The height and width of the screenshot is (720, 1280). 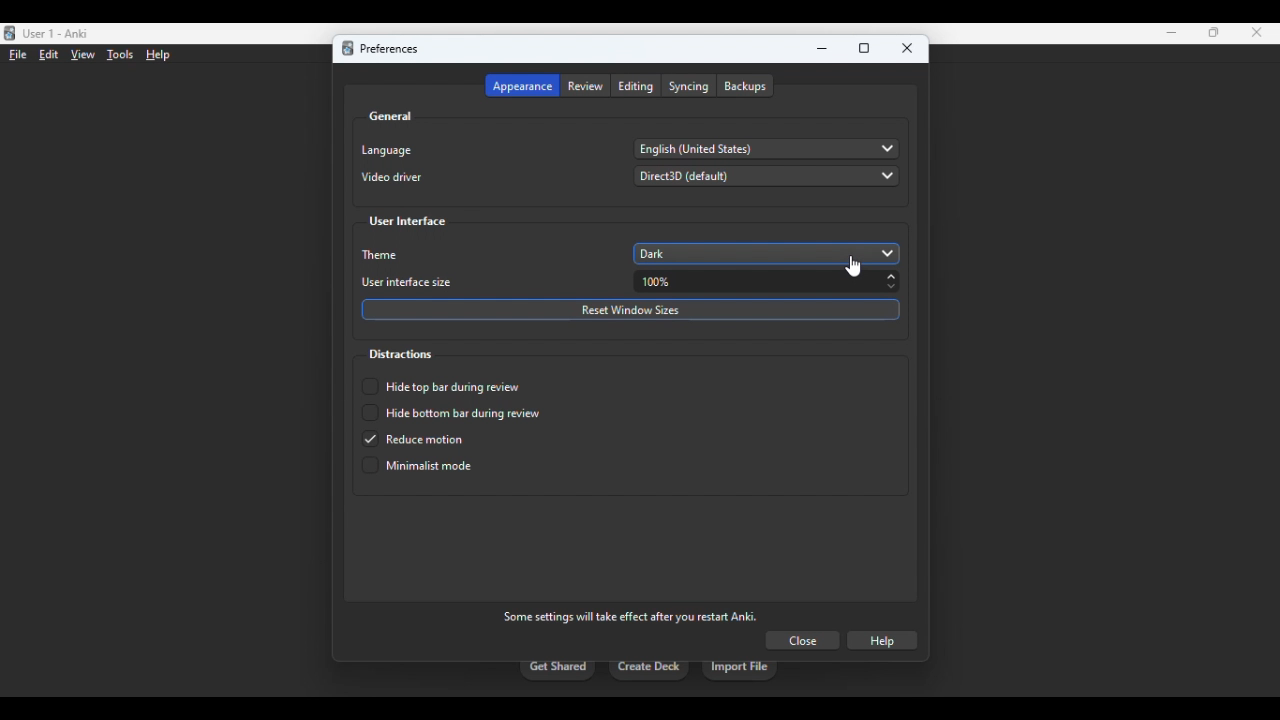 I want to click on user interface size, so click(x=408, y=283).